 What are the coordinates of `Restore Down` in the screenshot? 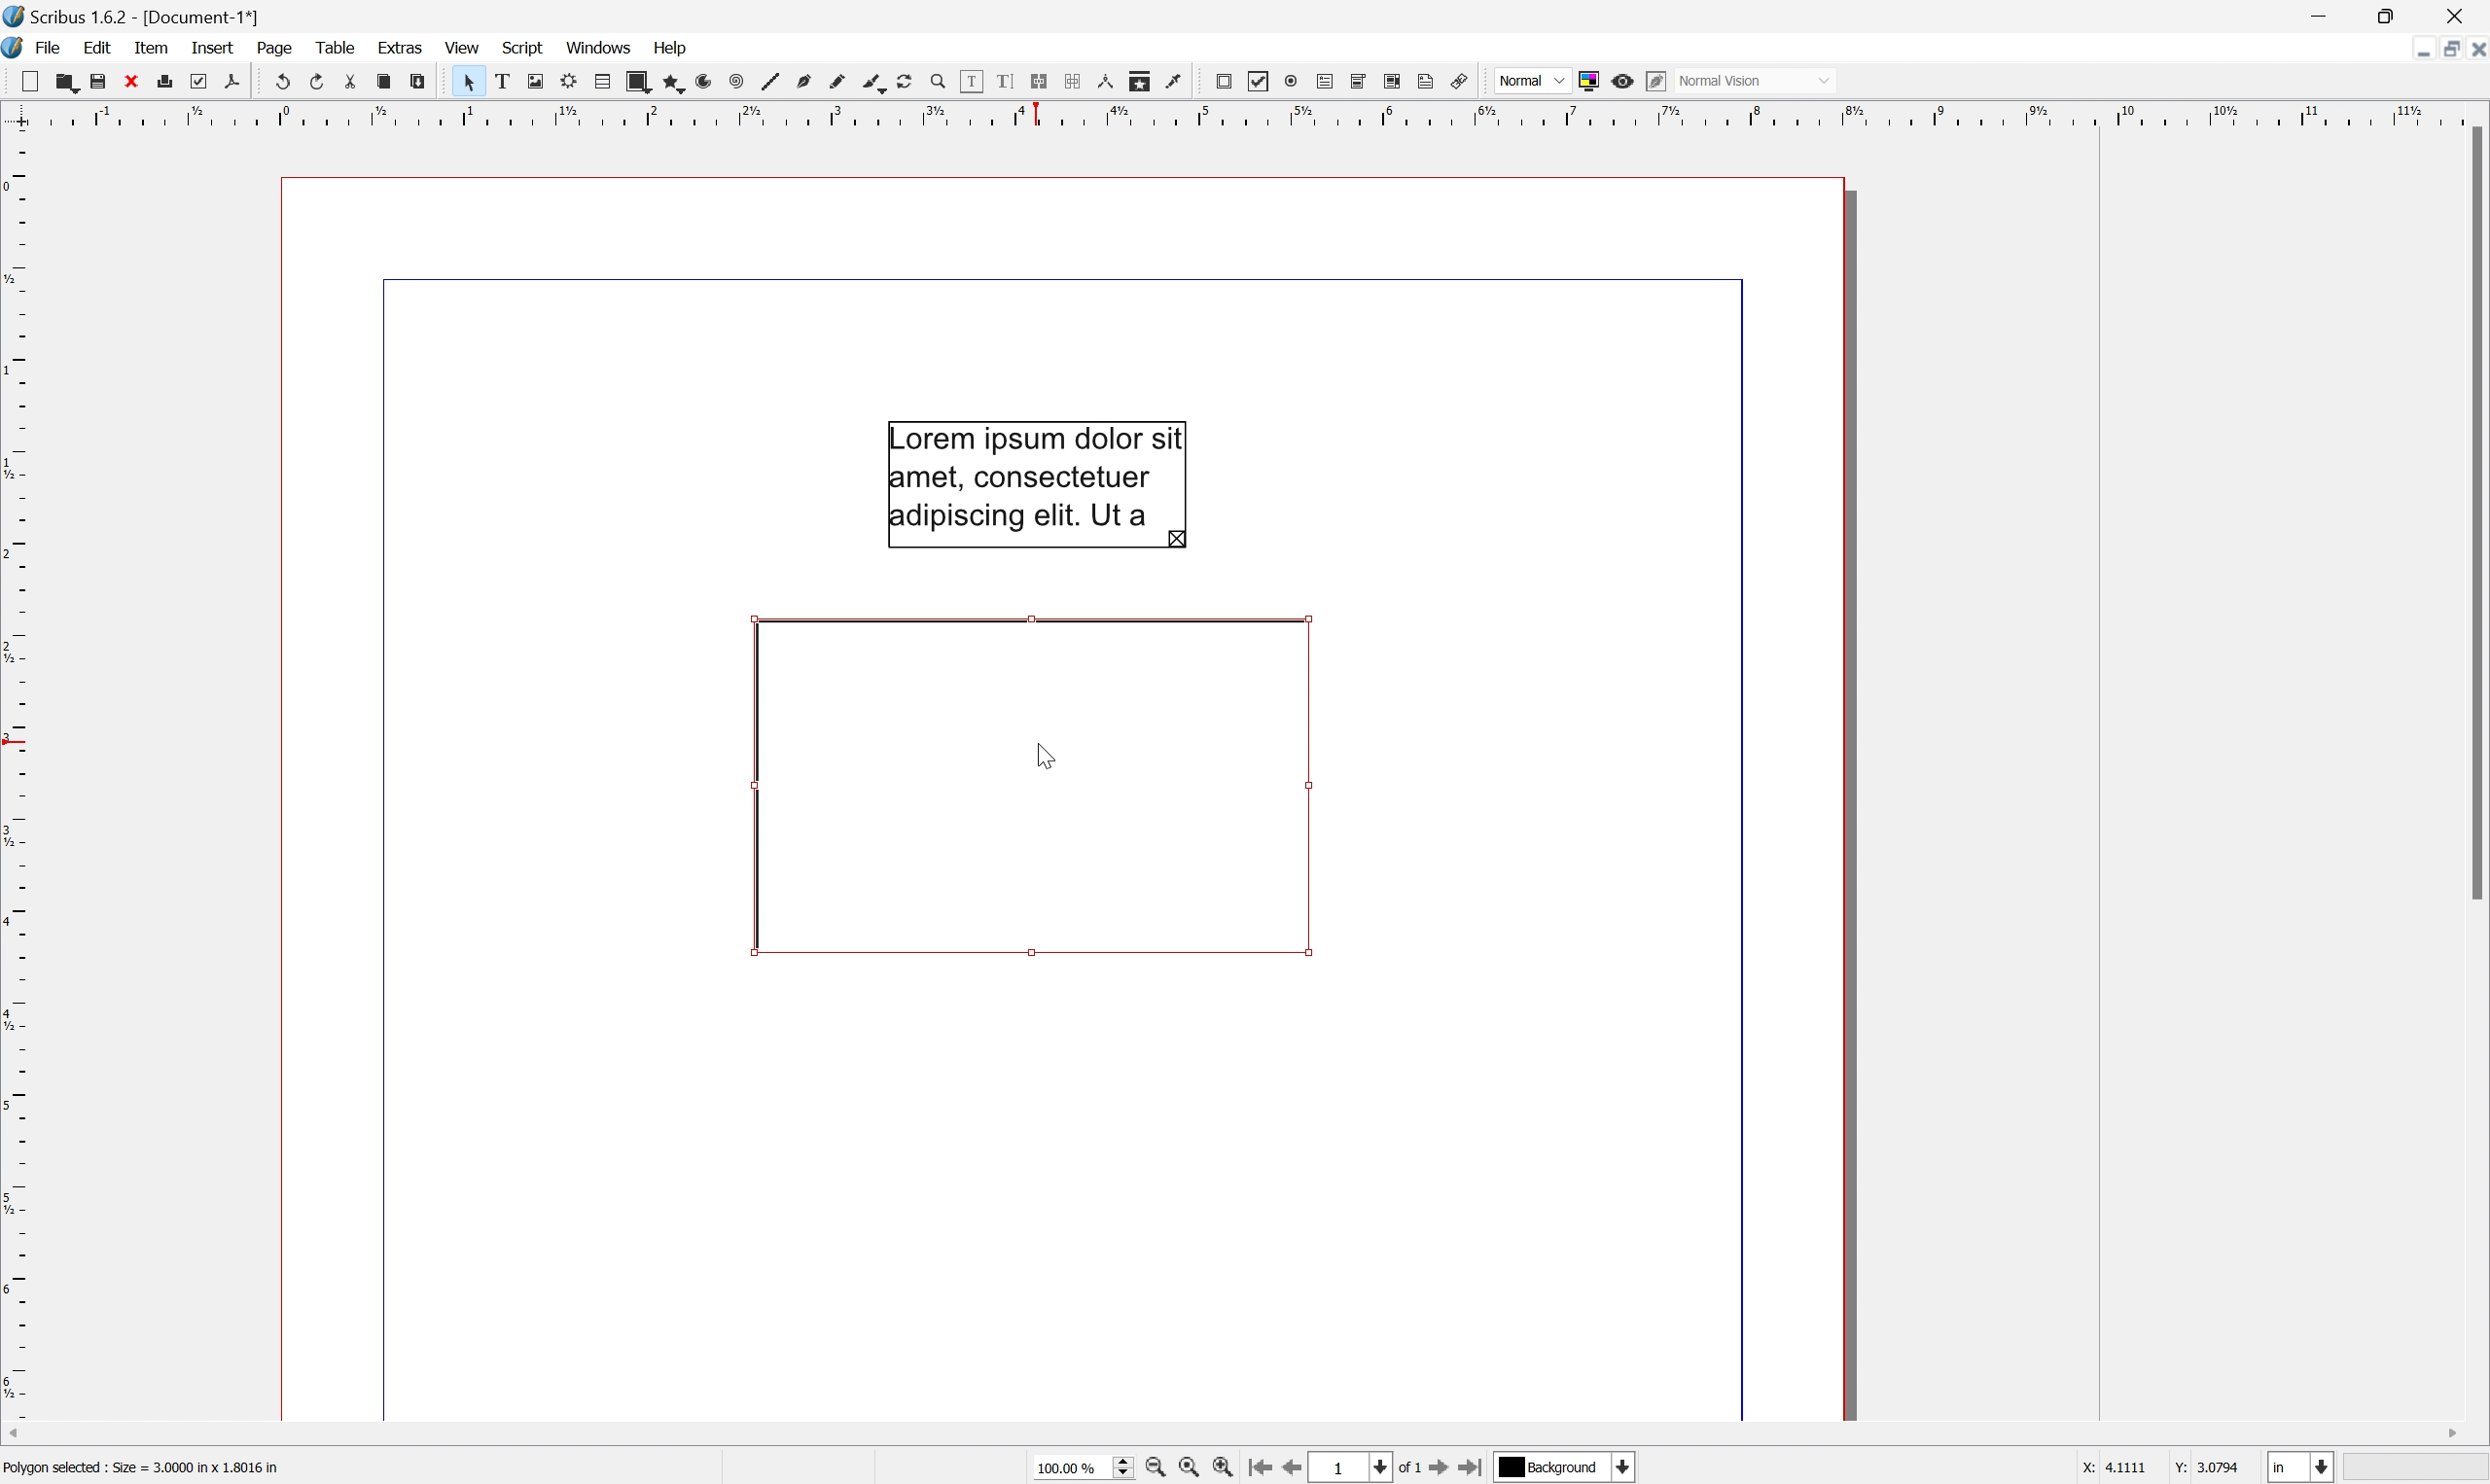 It's located at (2386, 12).